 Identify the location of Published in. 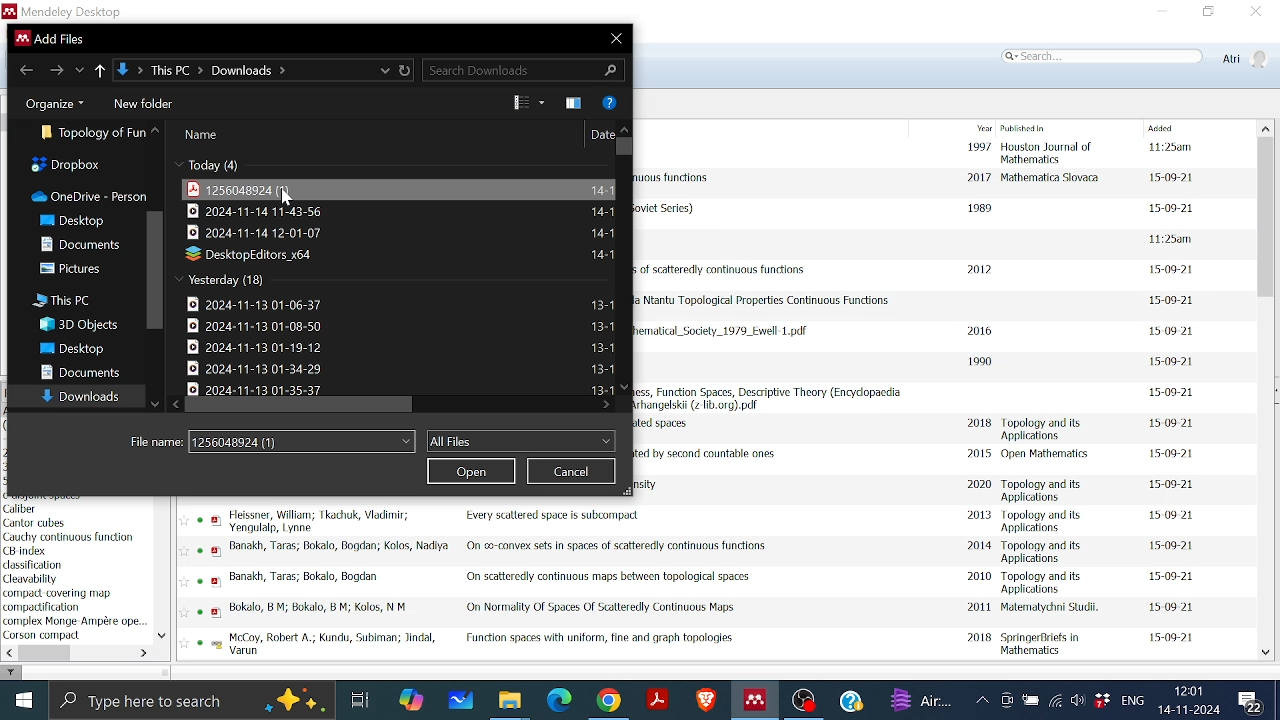
(1048, 582).